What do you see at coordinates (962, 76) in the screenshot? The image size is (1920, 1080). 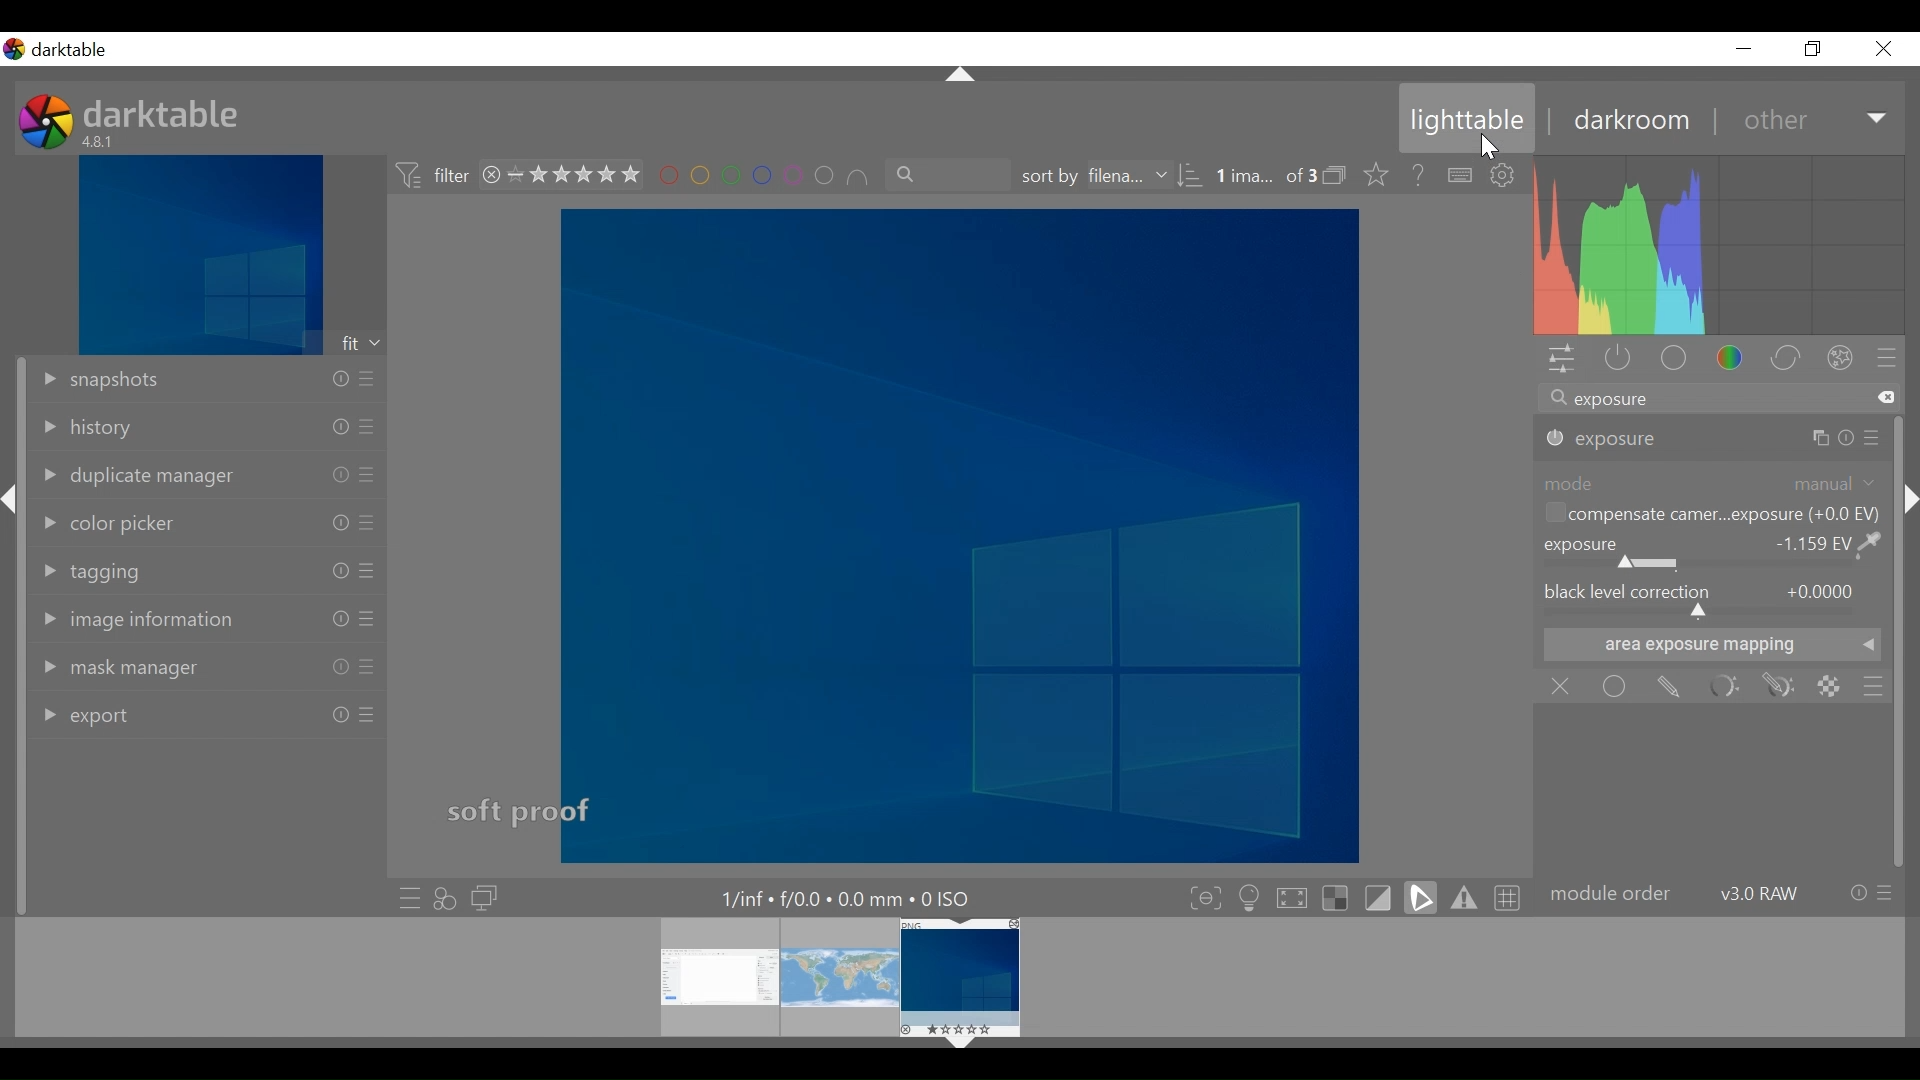 I see `Collapse ` at bounding box center [962, 76].